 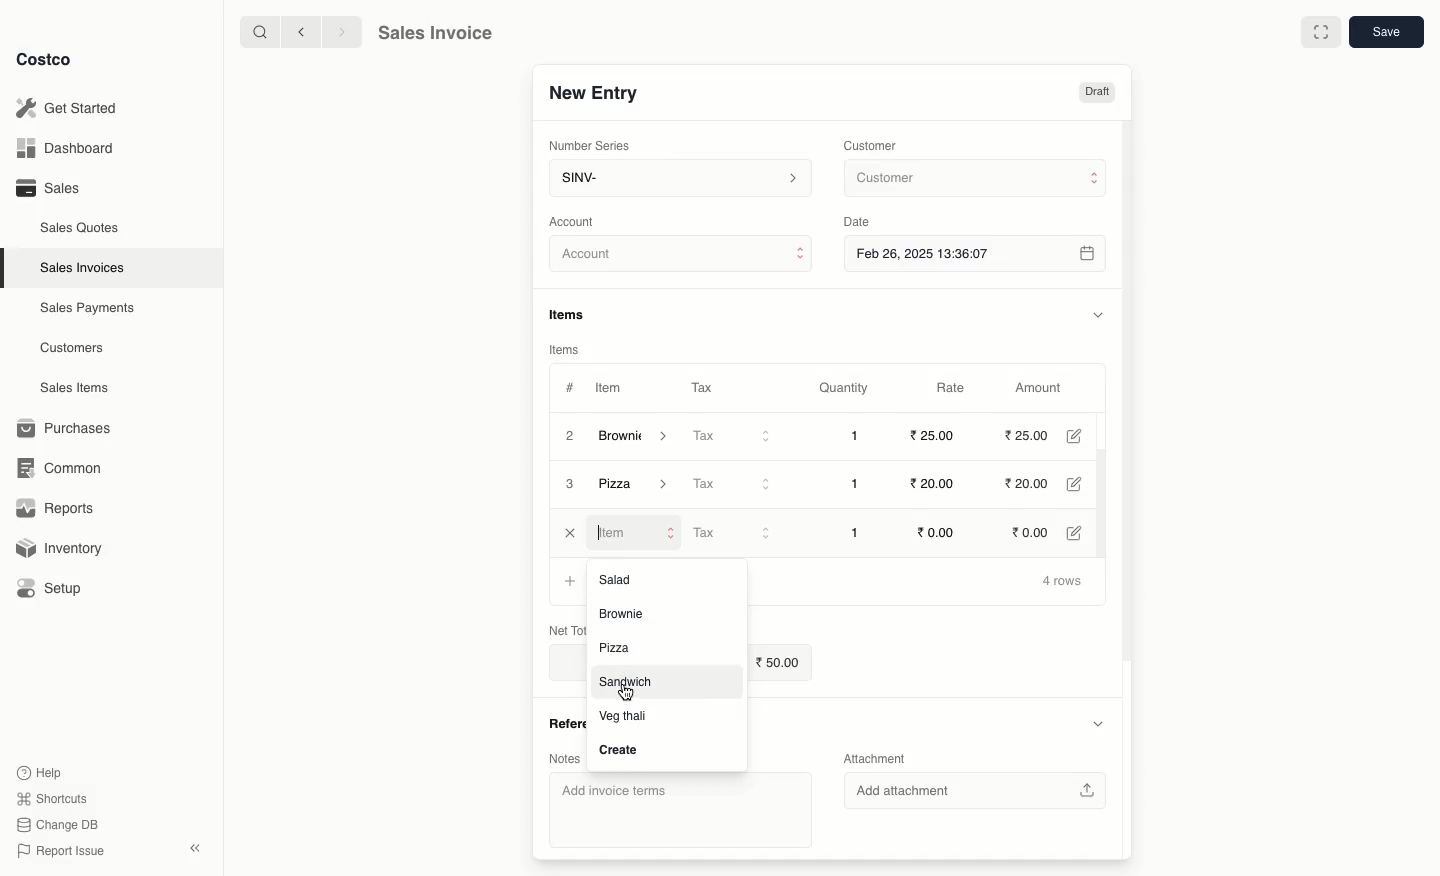 I want to click on 1, so click(x=858, y=531).